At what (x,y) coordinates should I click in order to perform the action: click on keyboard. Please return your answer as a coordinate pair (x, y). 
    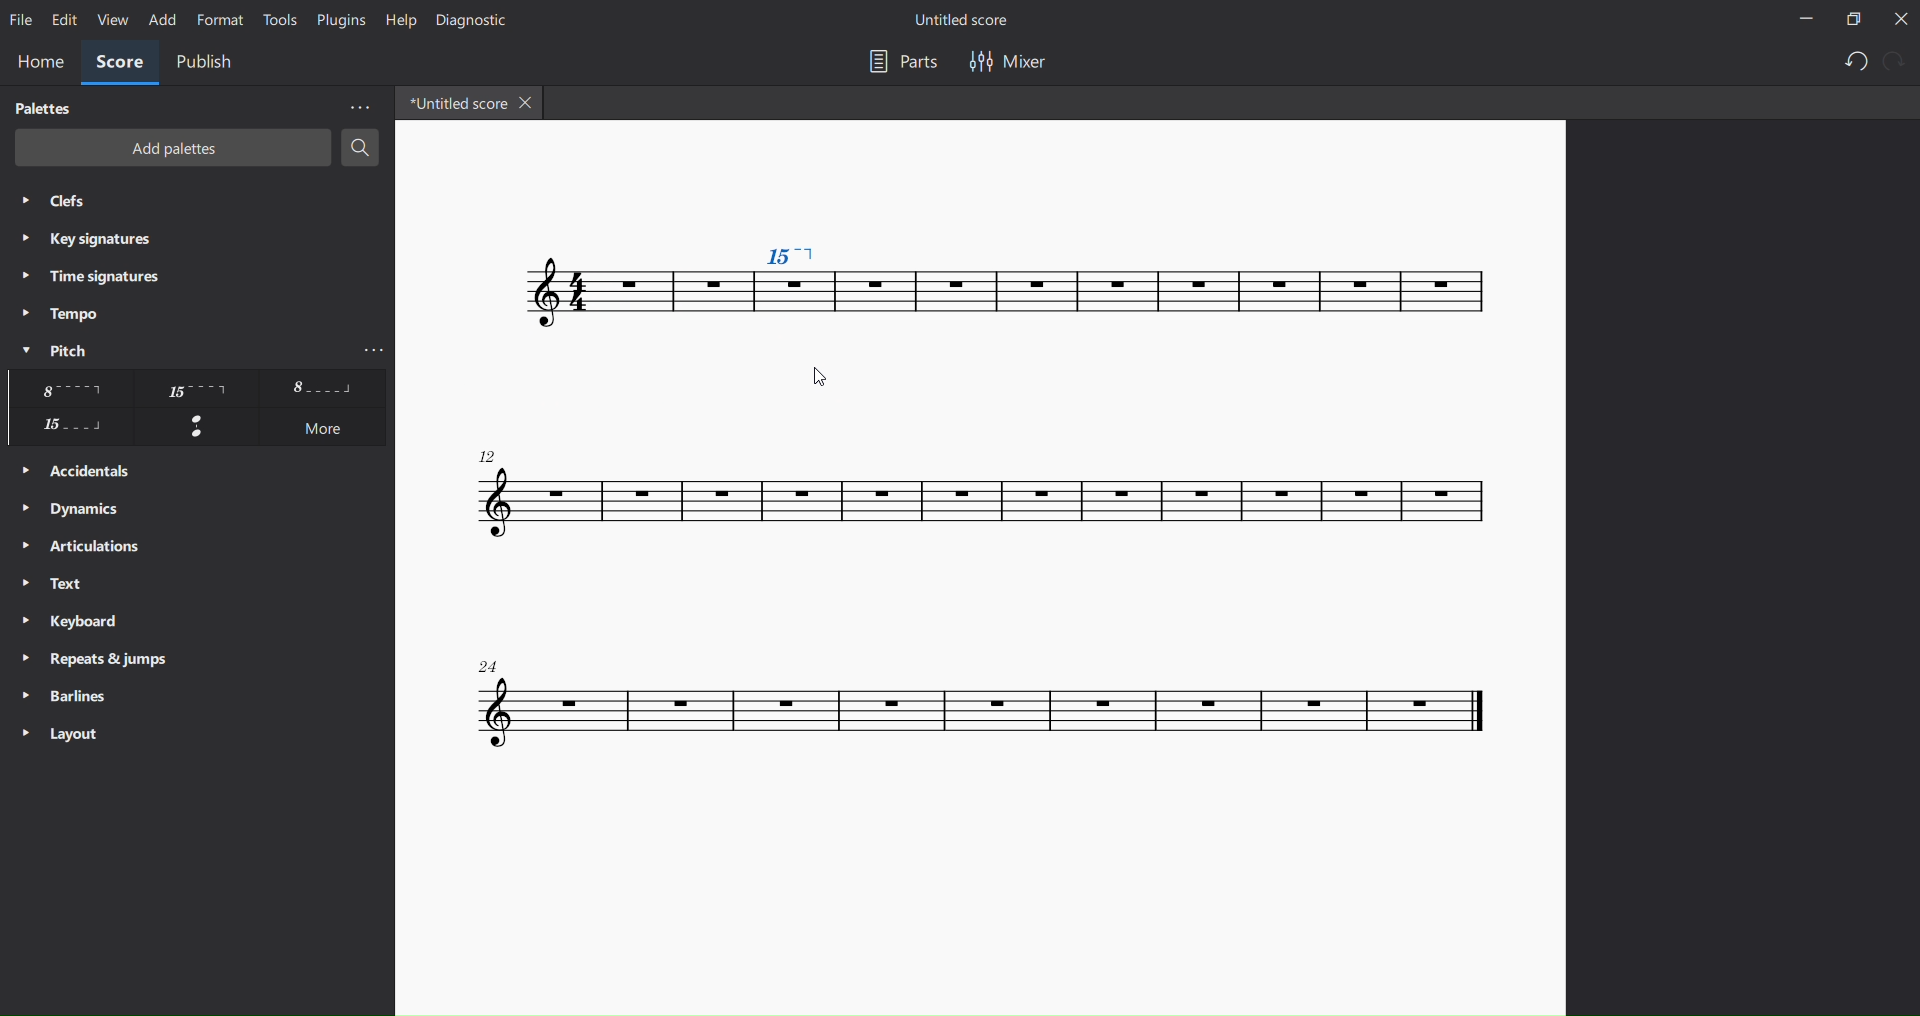
    Looking at the image, I should click on (76, 623).